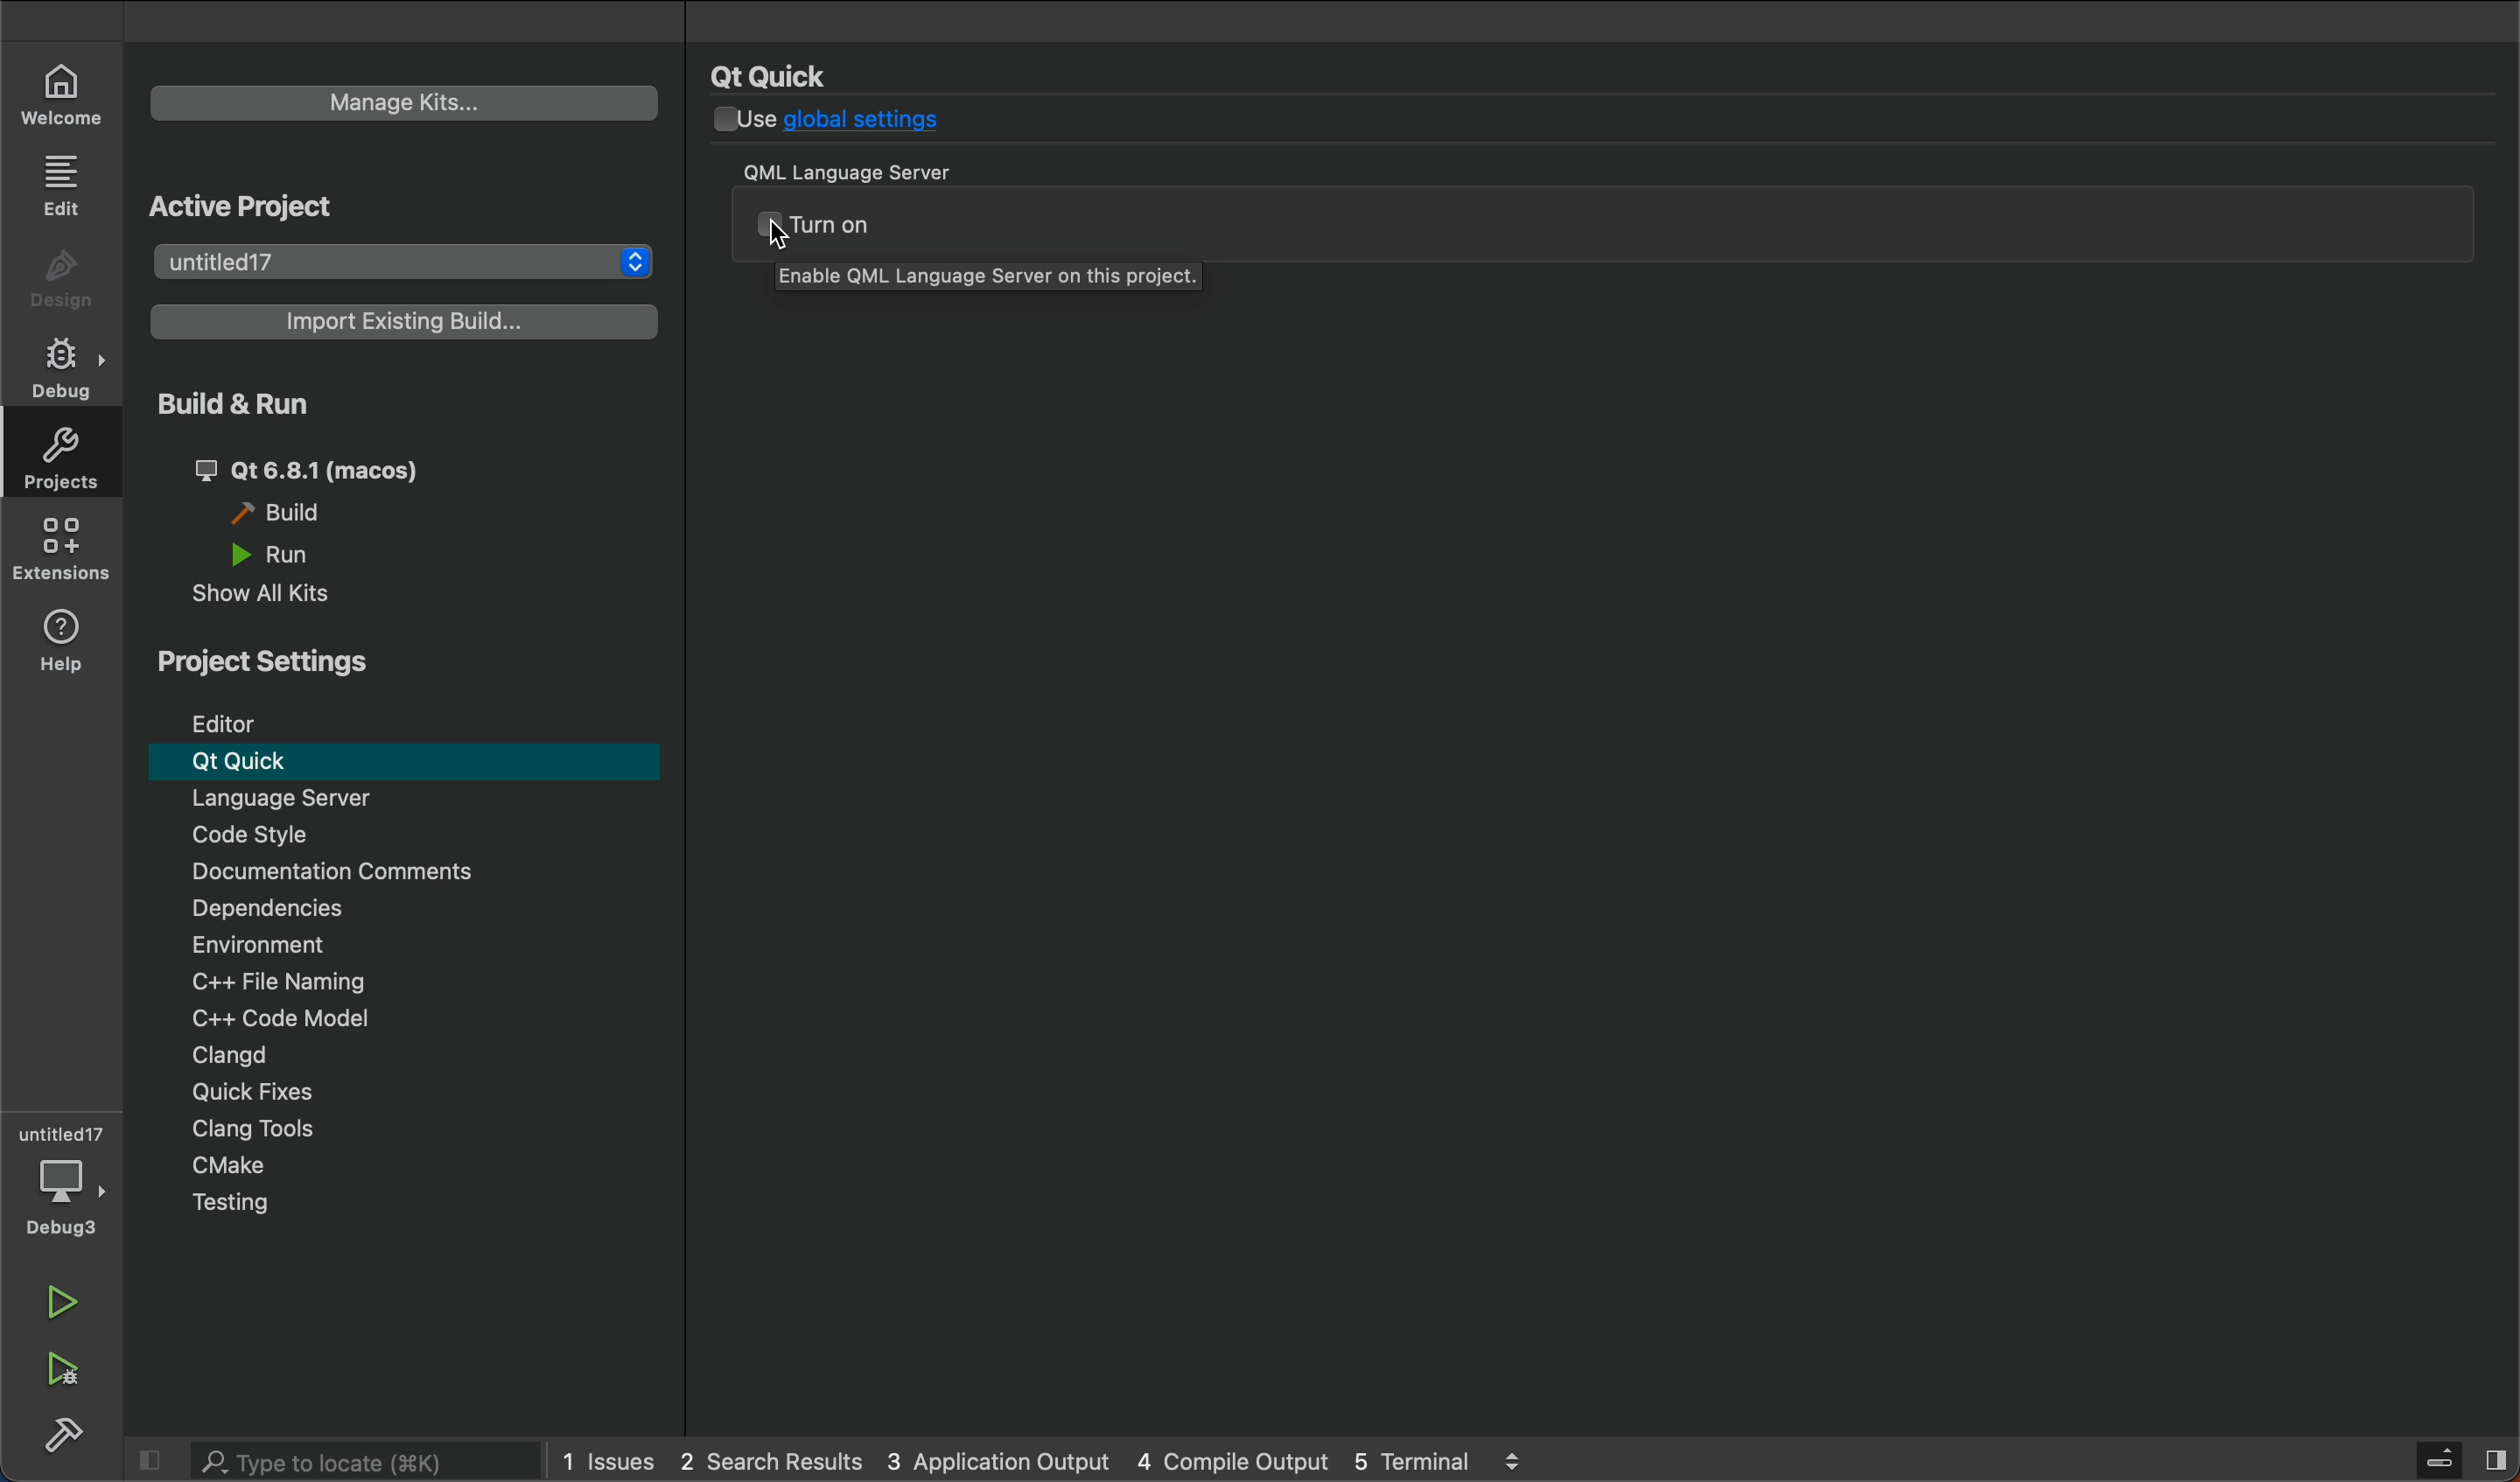  Describe the element at coordinates (339, 1461) in the screenshot. I see `search` at that location.